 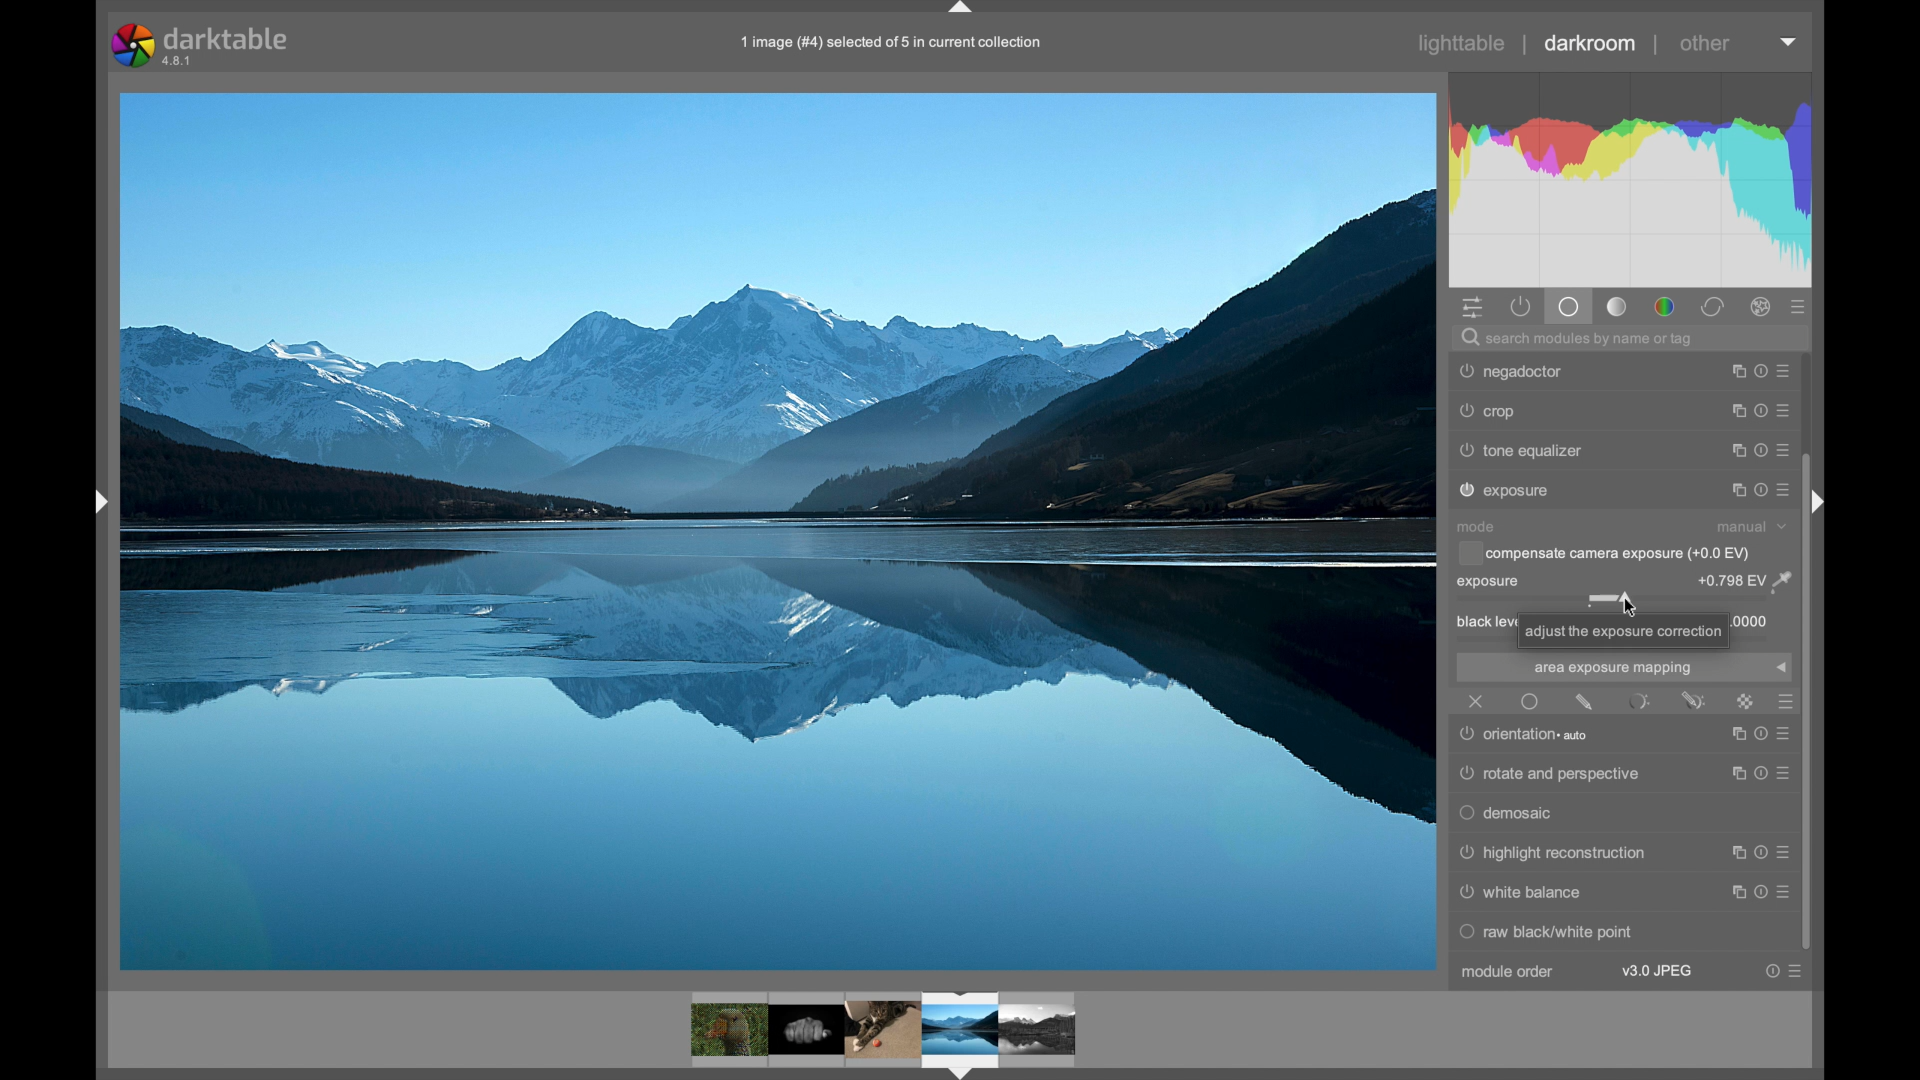 What do you see at coordinates (1552, 411) in the screenshot?
I see `shadows and highlights` at bounding box center [1552, 411].